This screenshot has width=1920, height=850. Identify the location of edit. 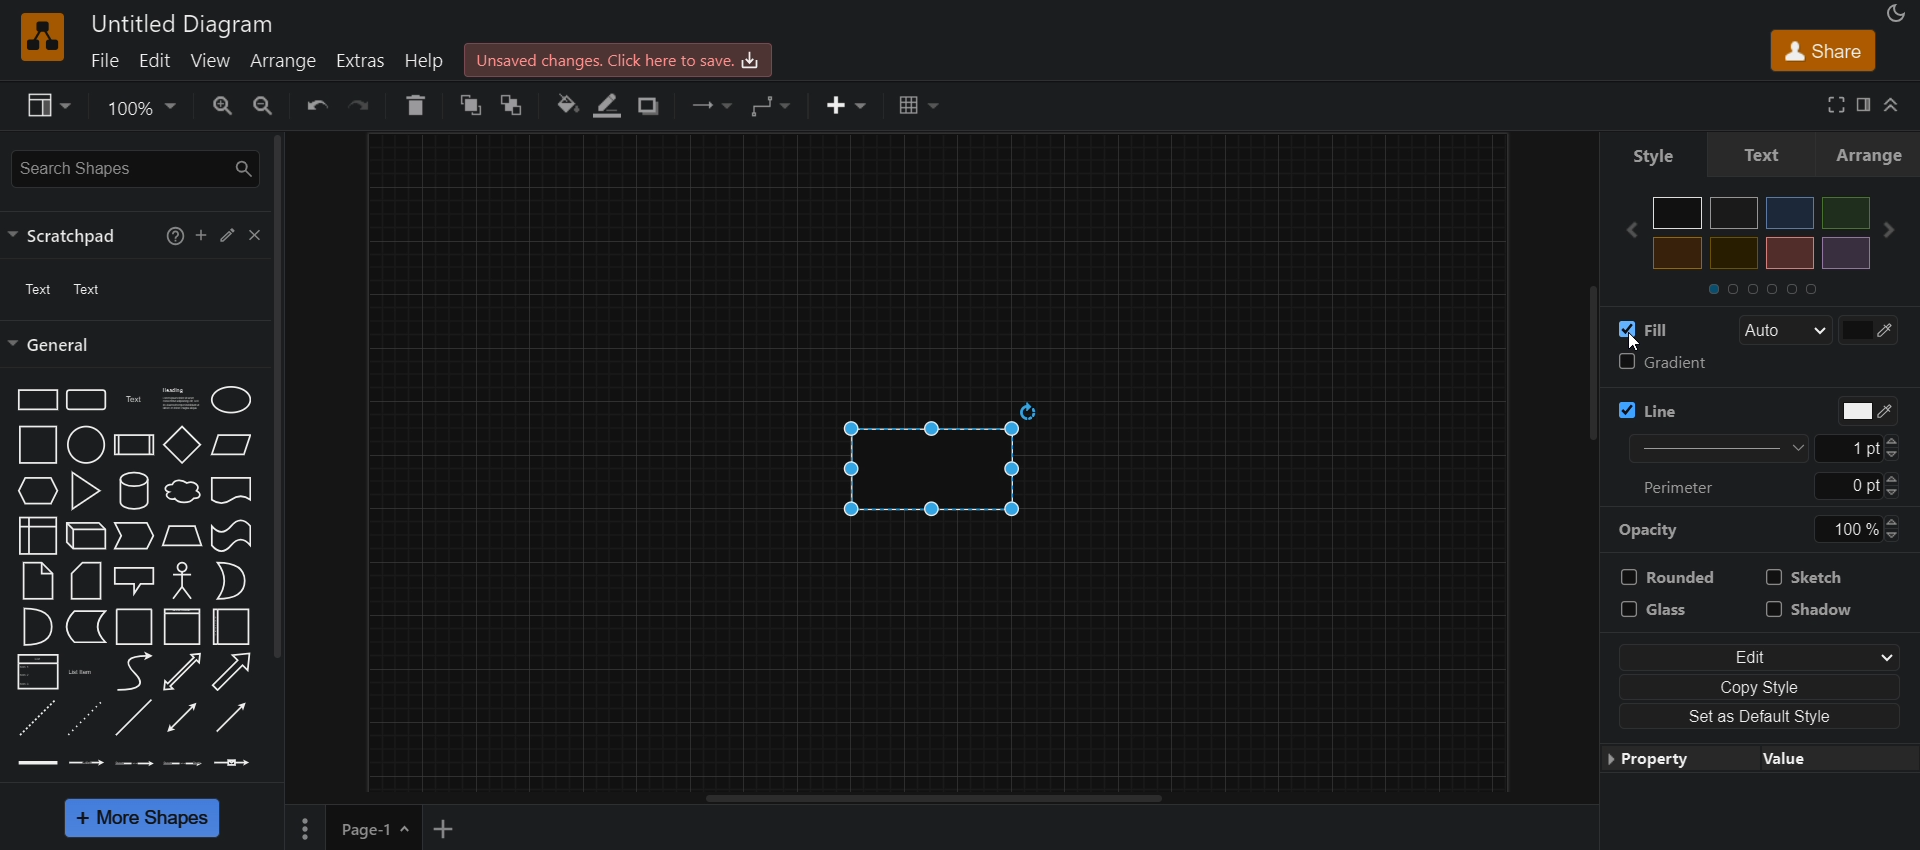
(1766, 656).